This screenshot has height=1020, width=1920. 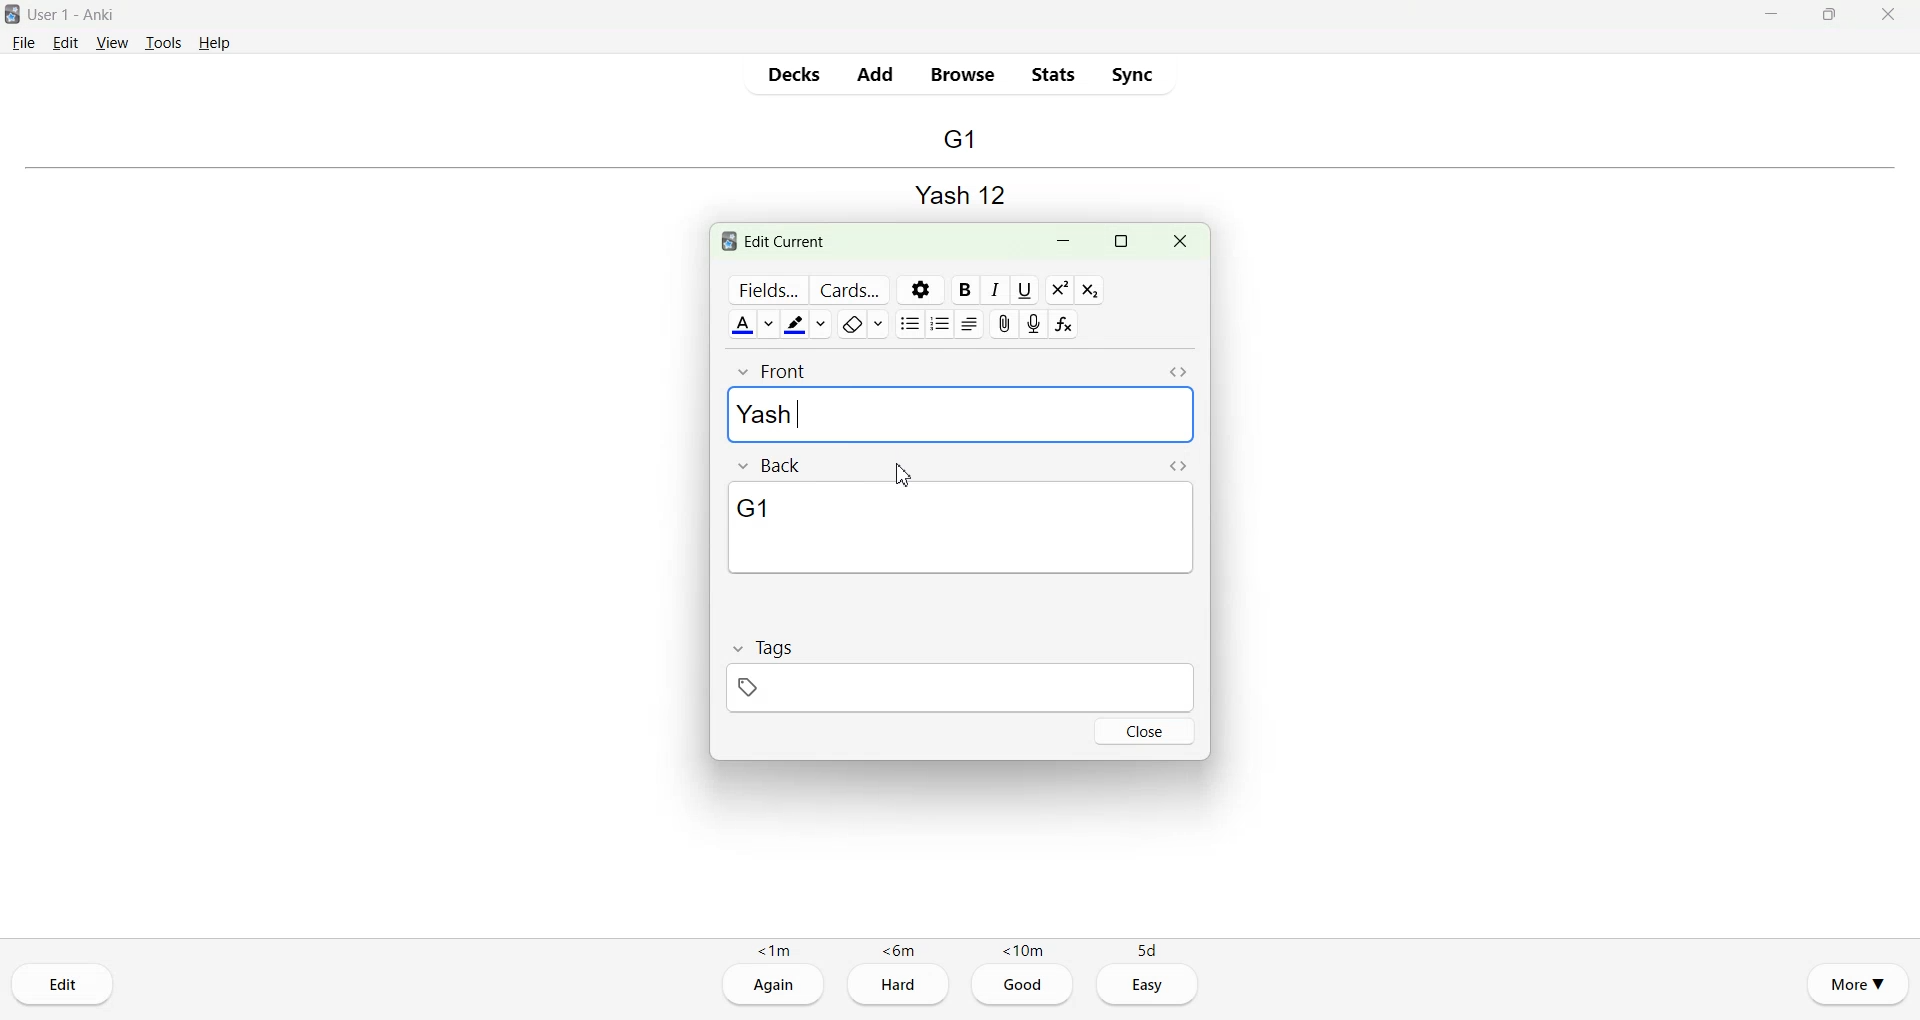 What do you see at coordinates (1034, 324) in the screenshot?
I see `Record Audio` at bounding box center [1034, 324].